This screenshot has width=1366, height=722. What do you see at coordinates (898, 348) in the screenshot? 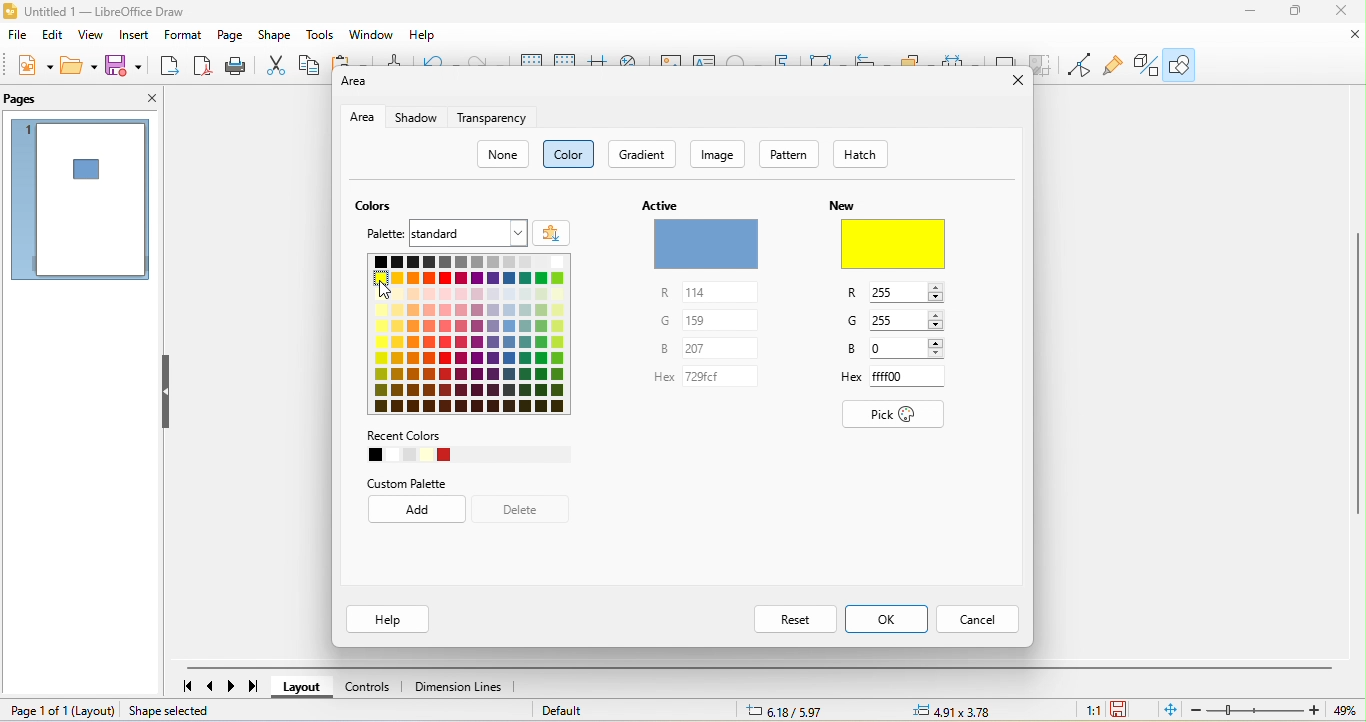
I see `b 0` at bounding box center [898, 348].